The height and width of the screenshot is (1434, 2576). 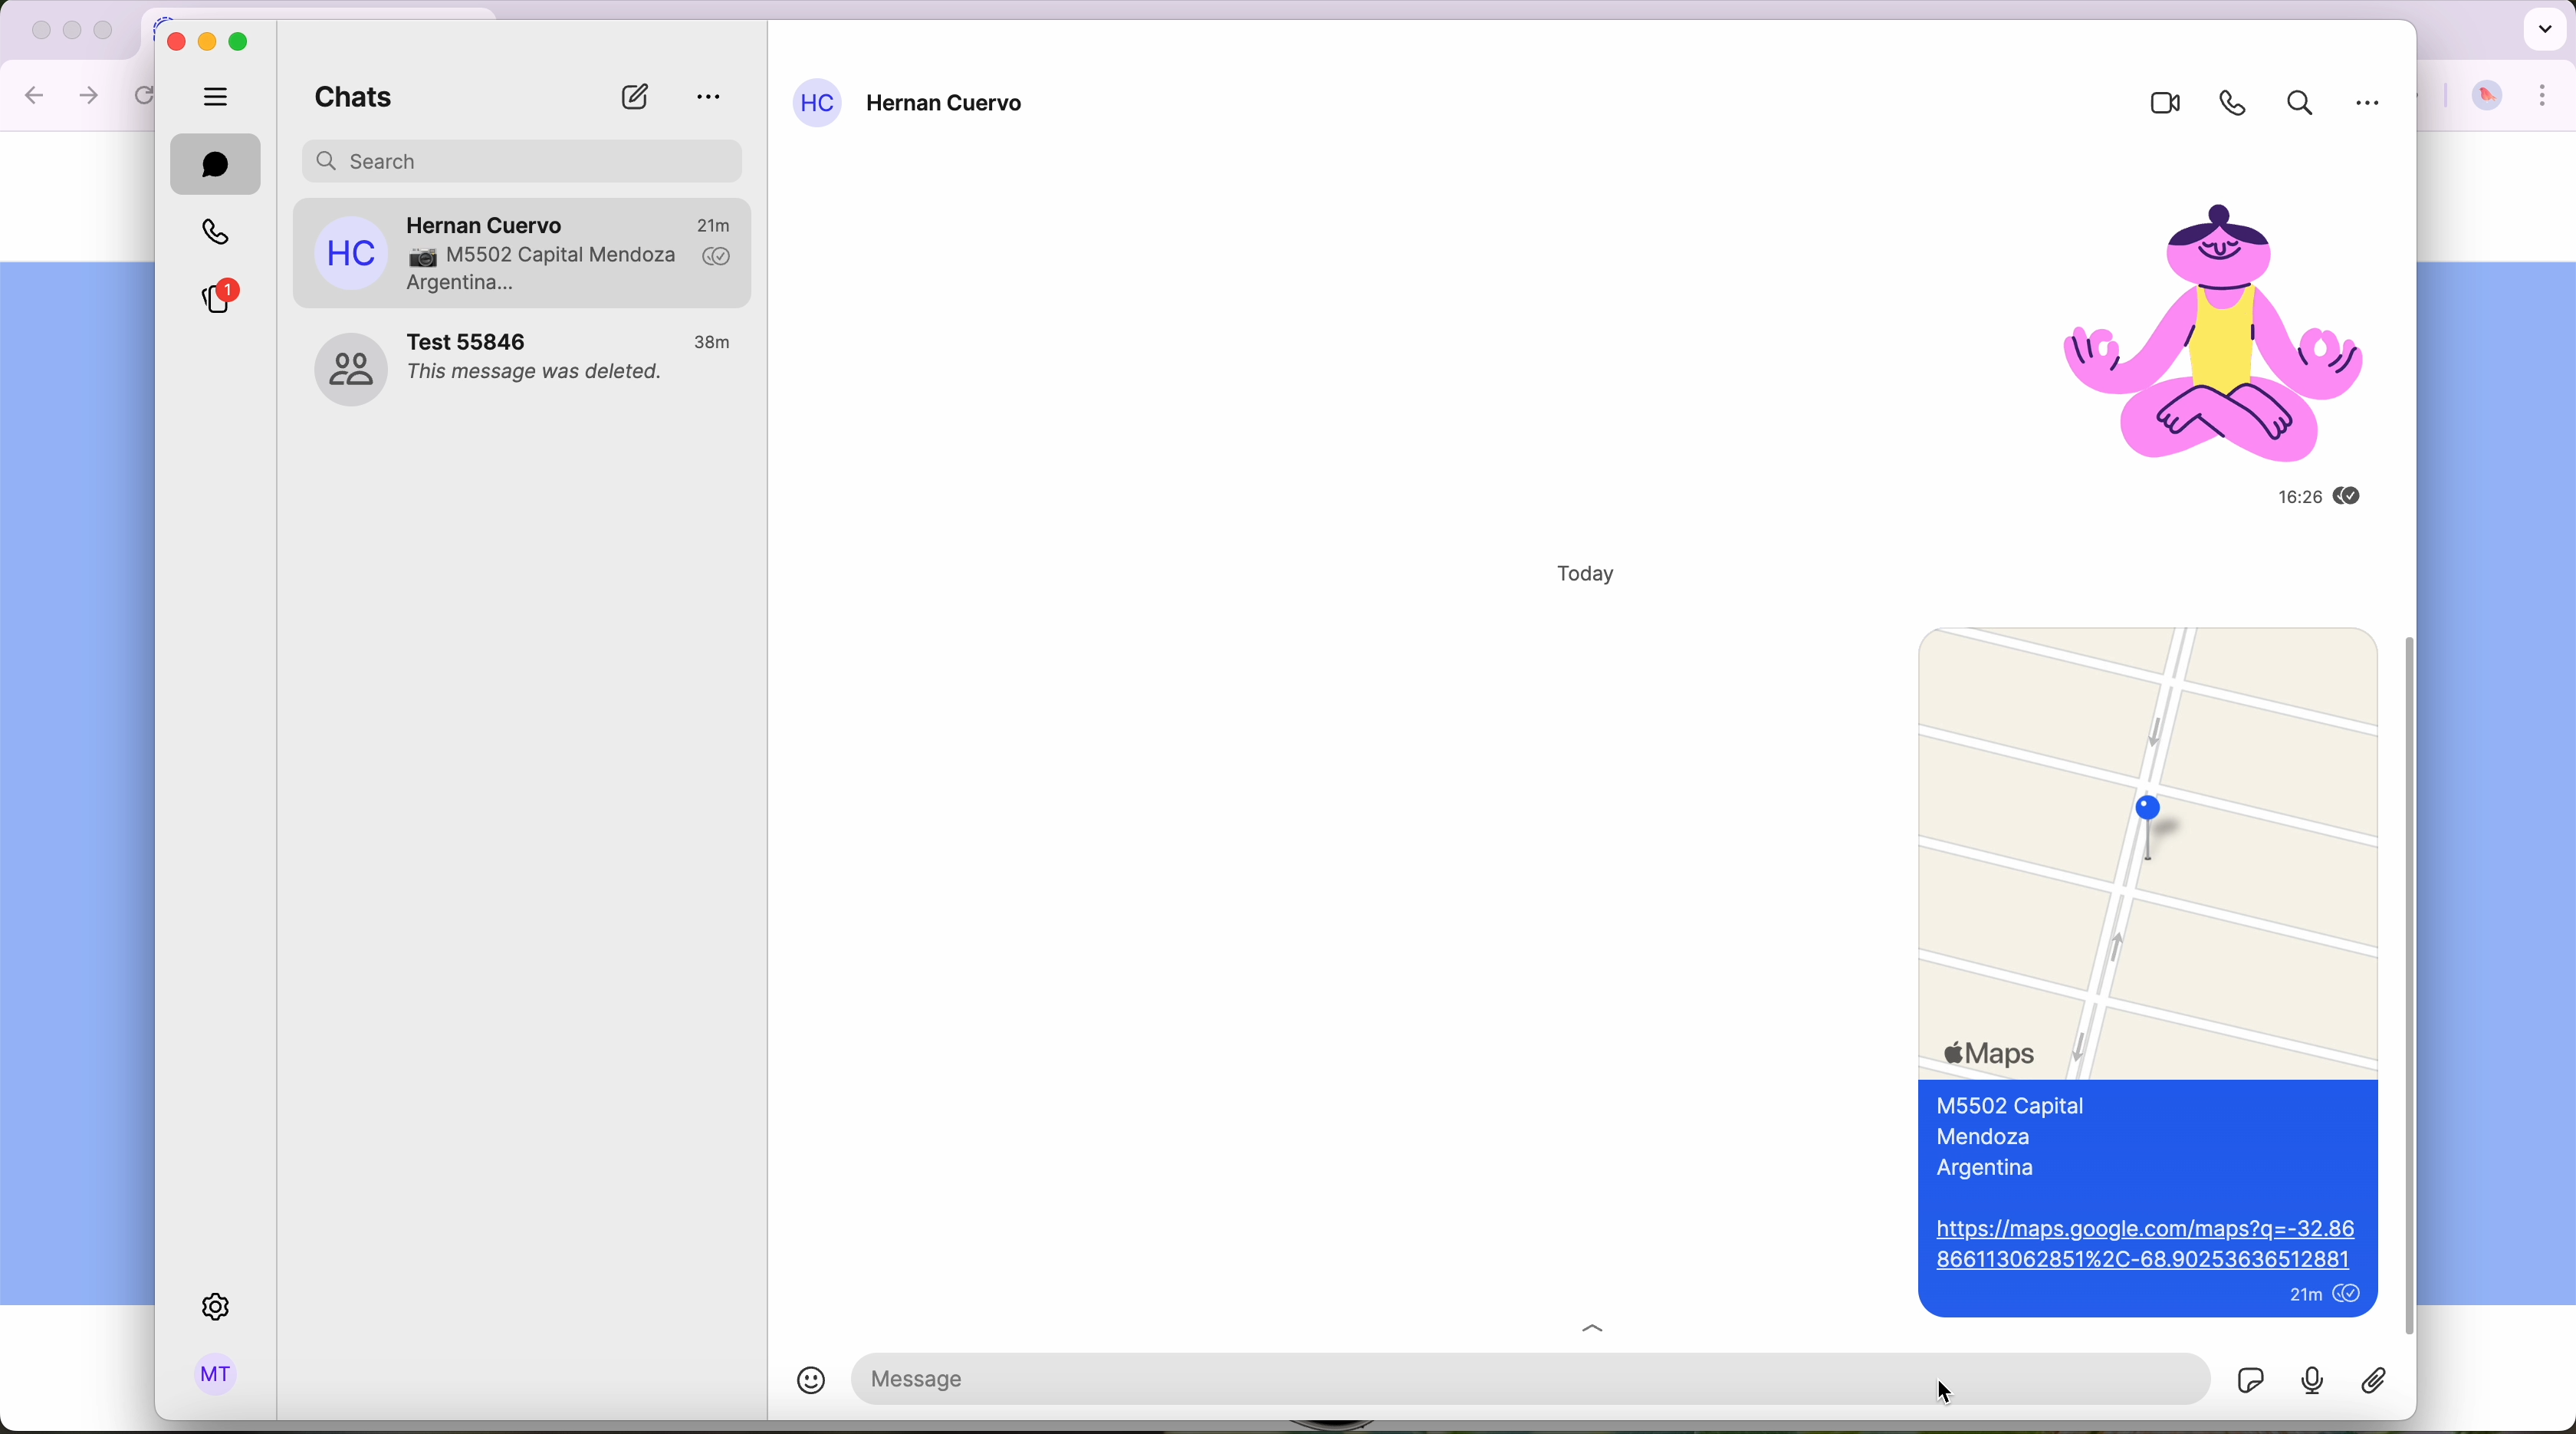 I want to click on Today, so click(x=1572, y=574).